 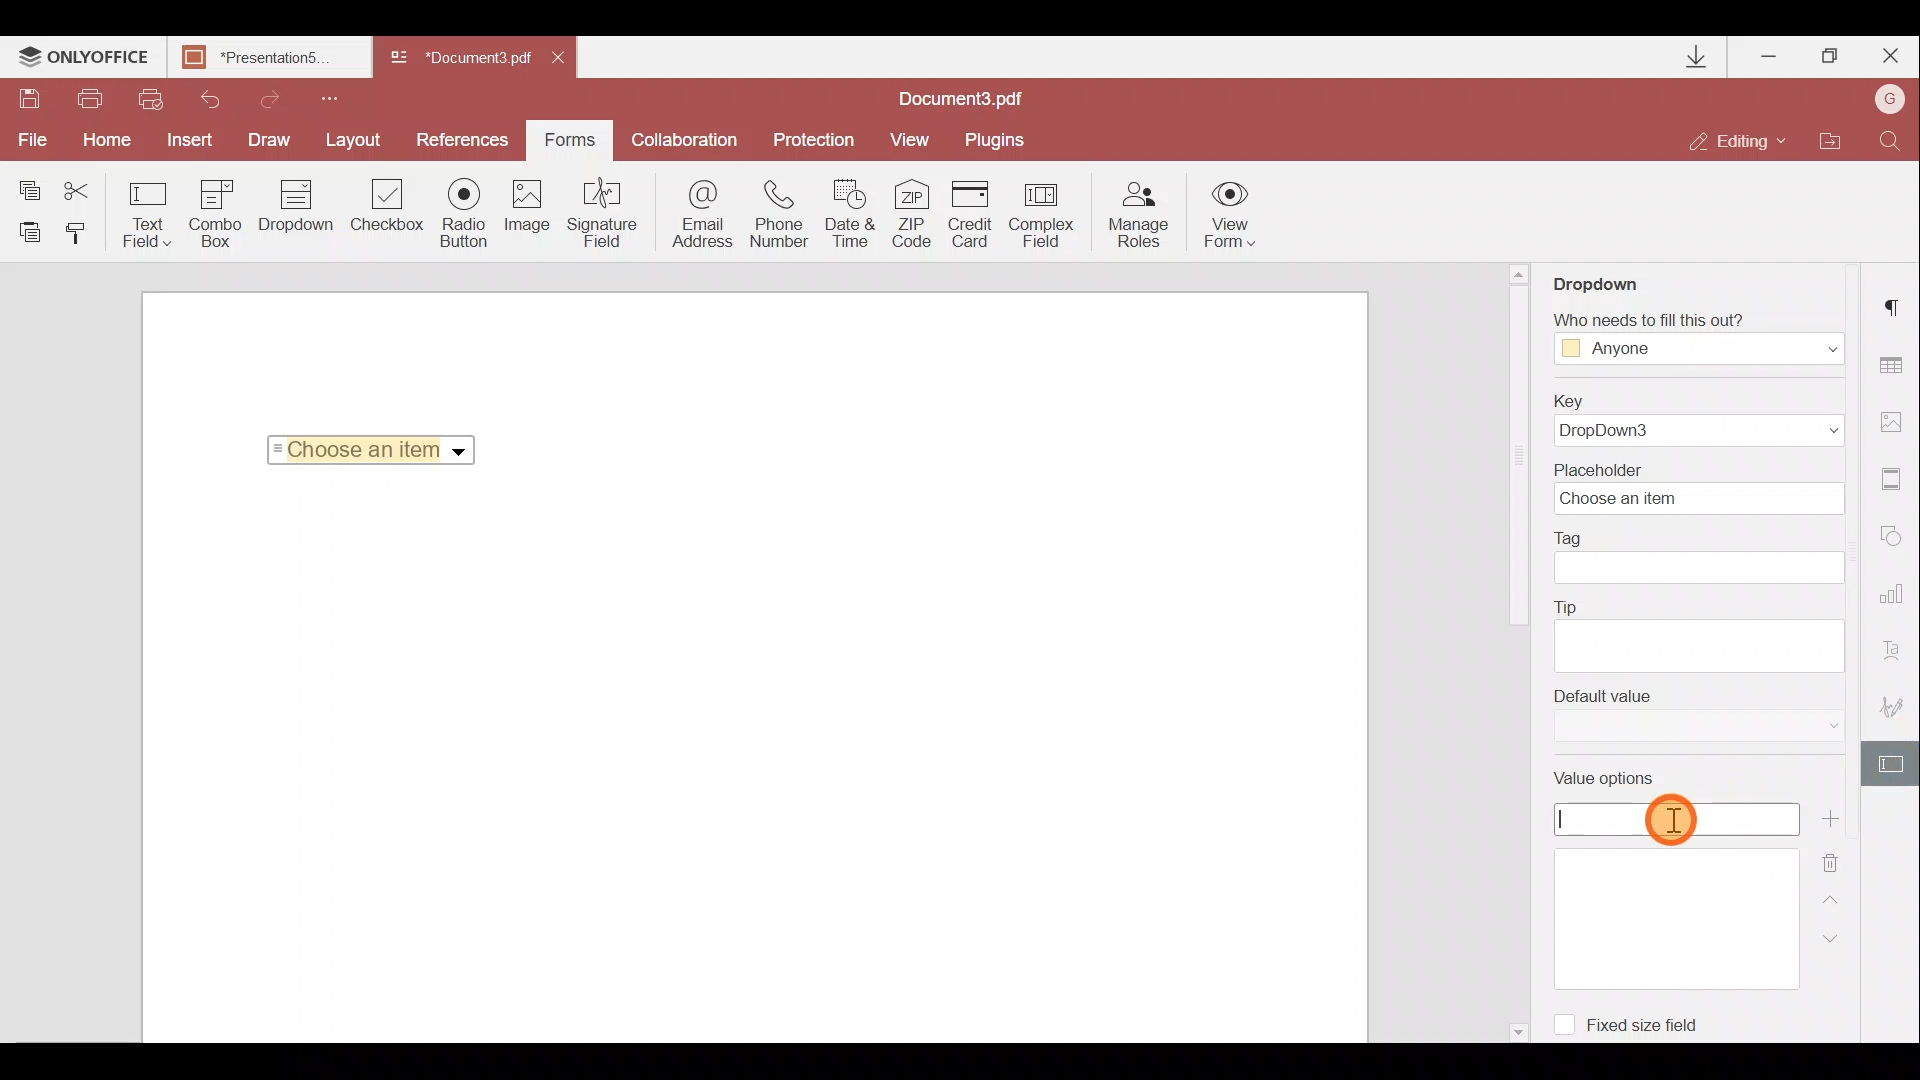 What do you see at coordinates (973, 212) in the screenshot?
I see `Credit card` at bounding box center [973, 212].